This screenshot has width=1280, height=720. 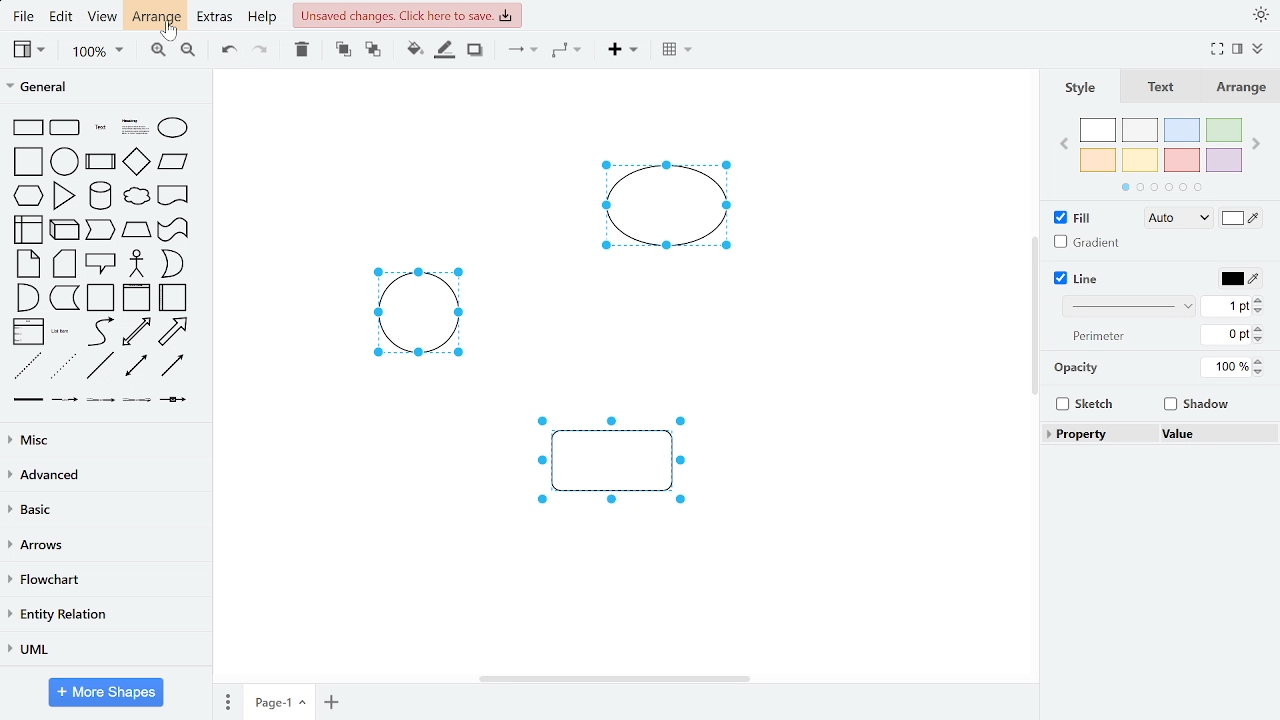 I want to click on opacity, so click(x=1078, y=368).